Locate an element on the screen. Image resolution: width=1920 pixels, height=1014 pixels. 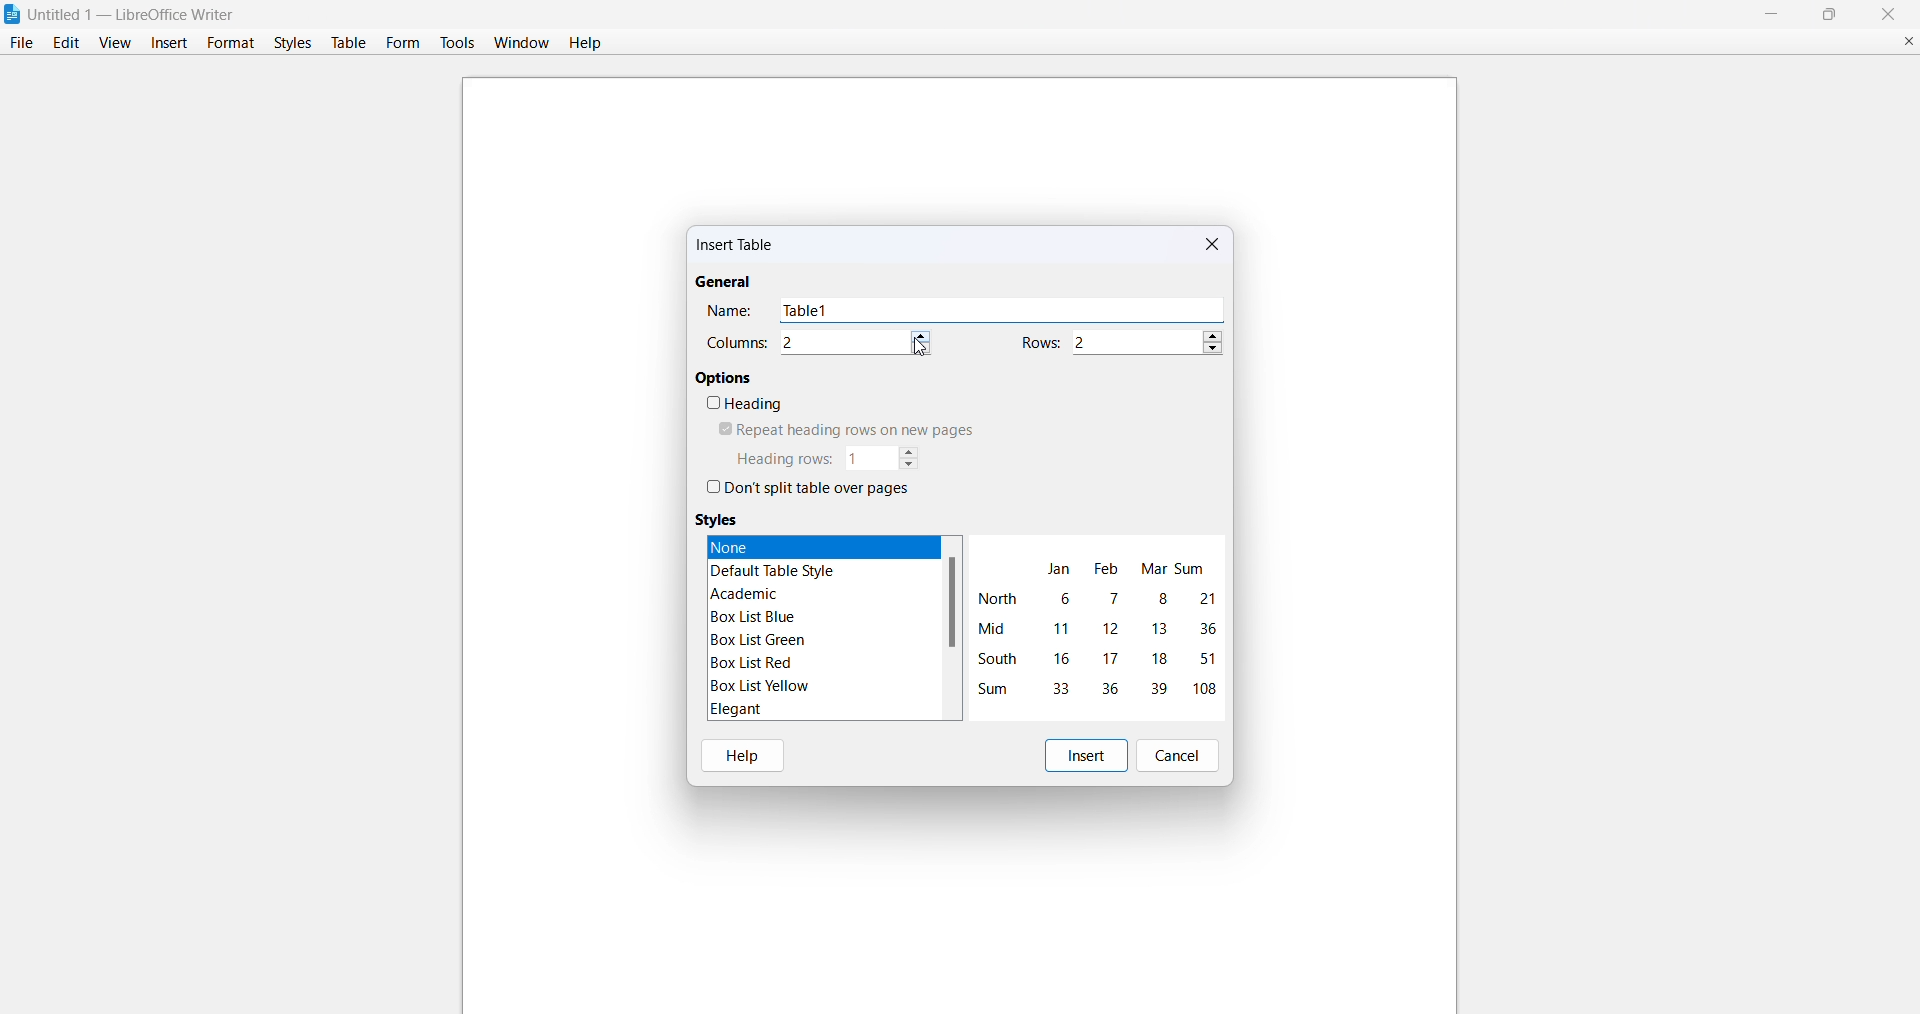
decrease column is located at coordinates (923, 348).